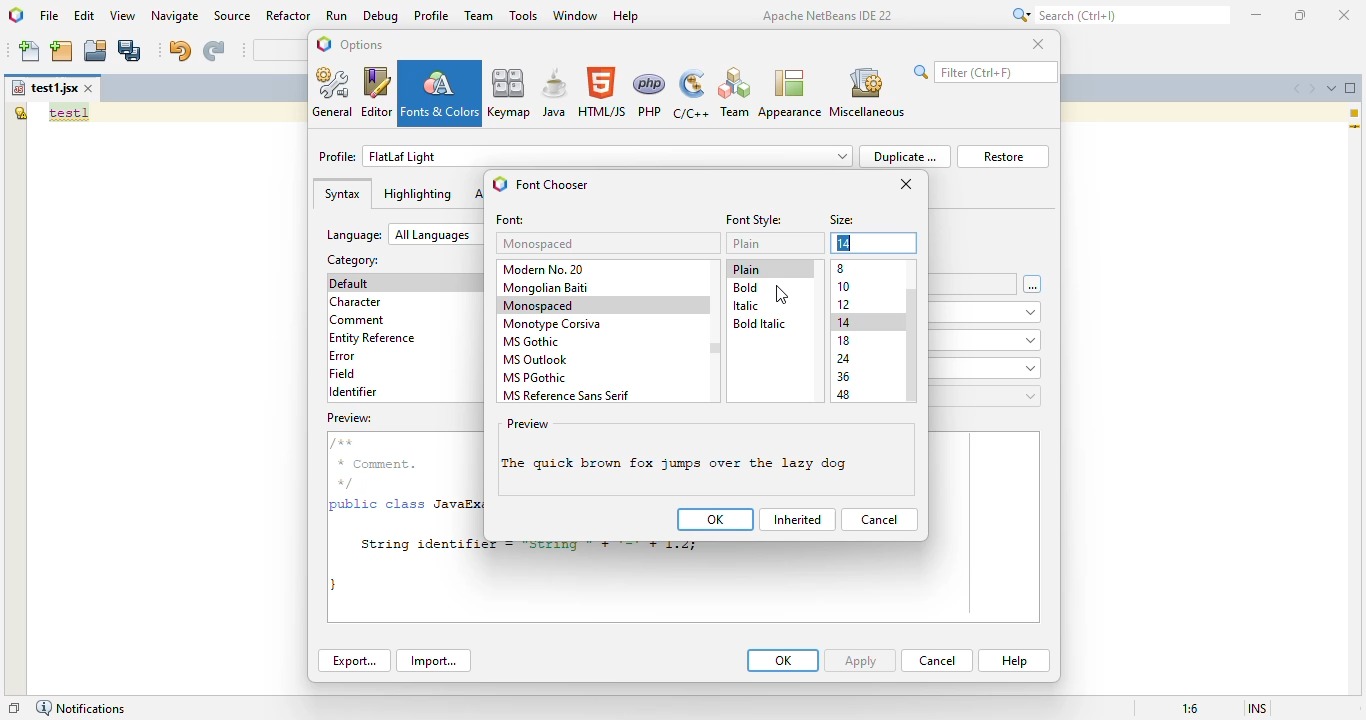 This screenshot has height=720, width=1366. Describe the element at coordinates (546, 288) in the screenshot. I see `mongolian baiti` at that location.